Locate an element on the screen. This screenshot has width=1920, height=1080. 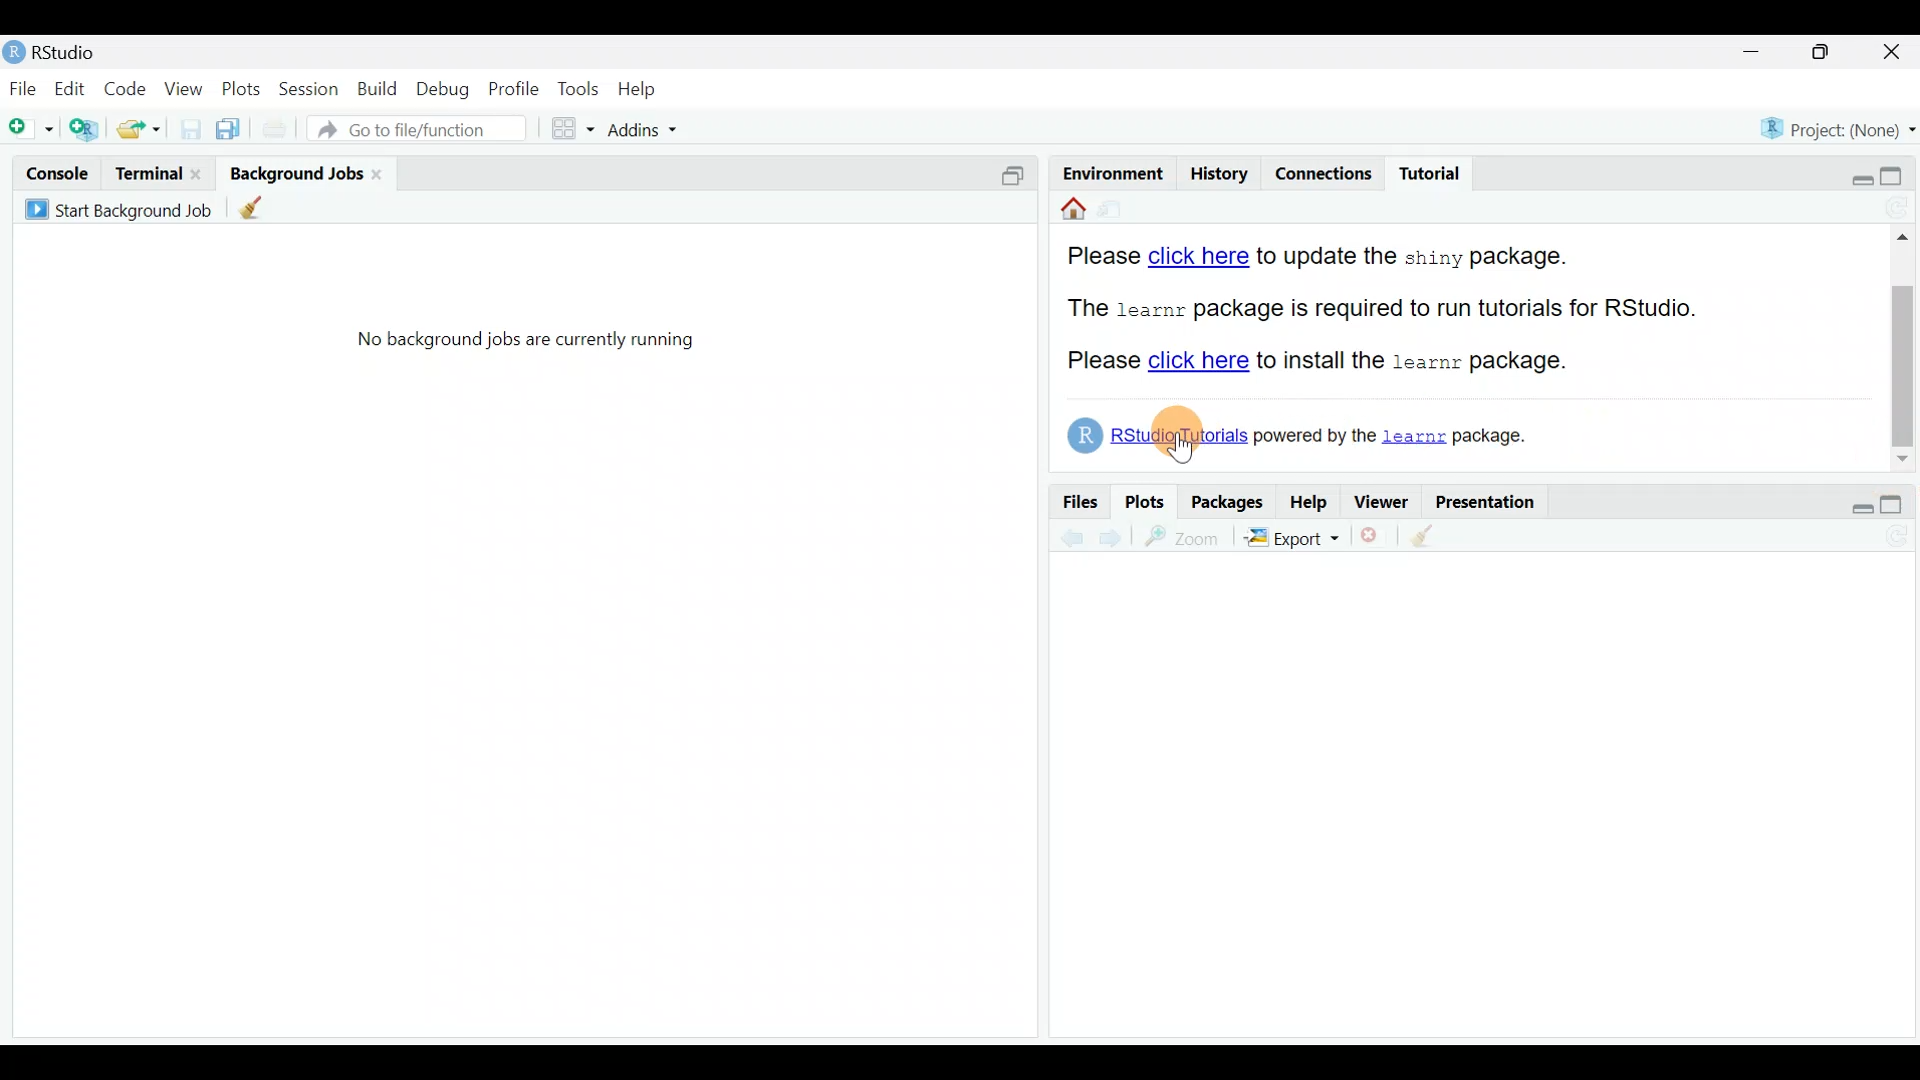
Plots, is located at coordinates (241, 92).